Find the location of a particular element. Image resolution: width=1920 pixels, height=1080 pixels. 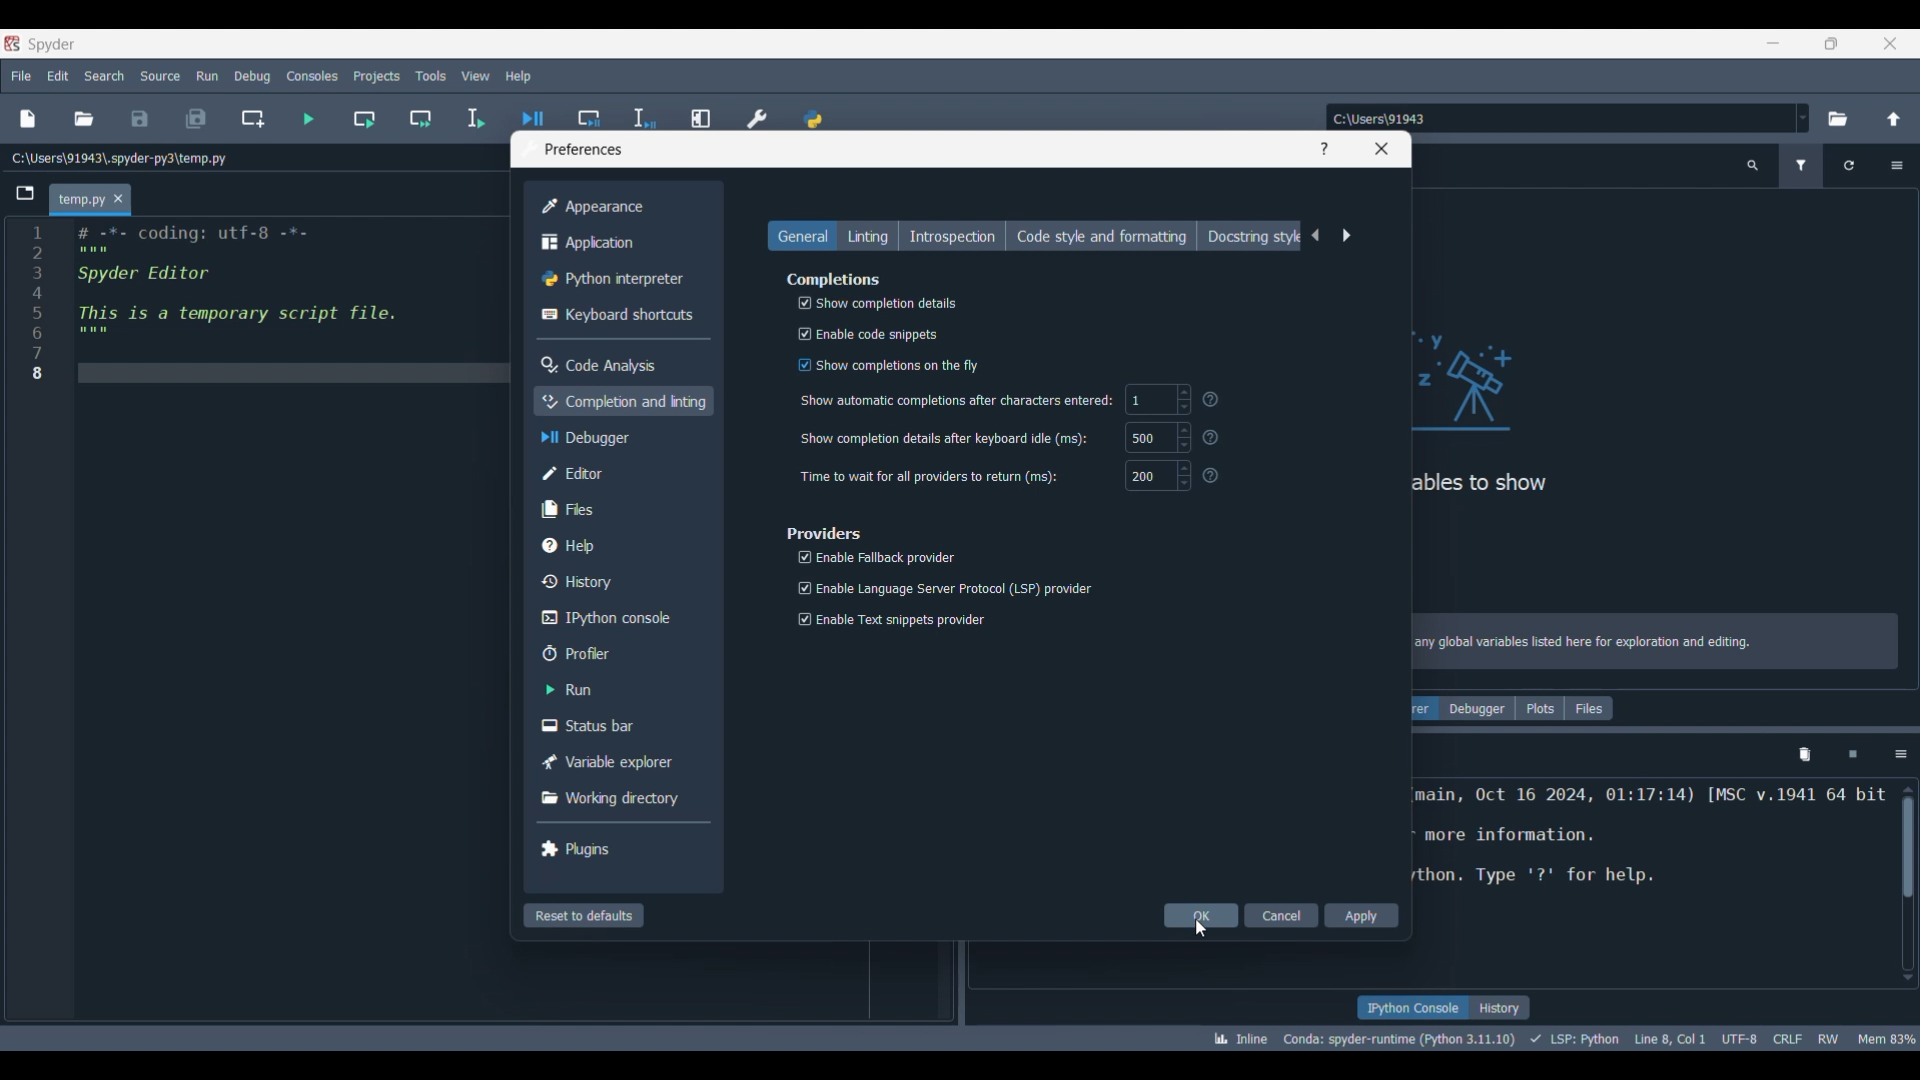

Preferences is located at coordinates (758, 113).